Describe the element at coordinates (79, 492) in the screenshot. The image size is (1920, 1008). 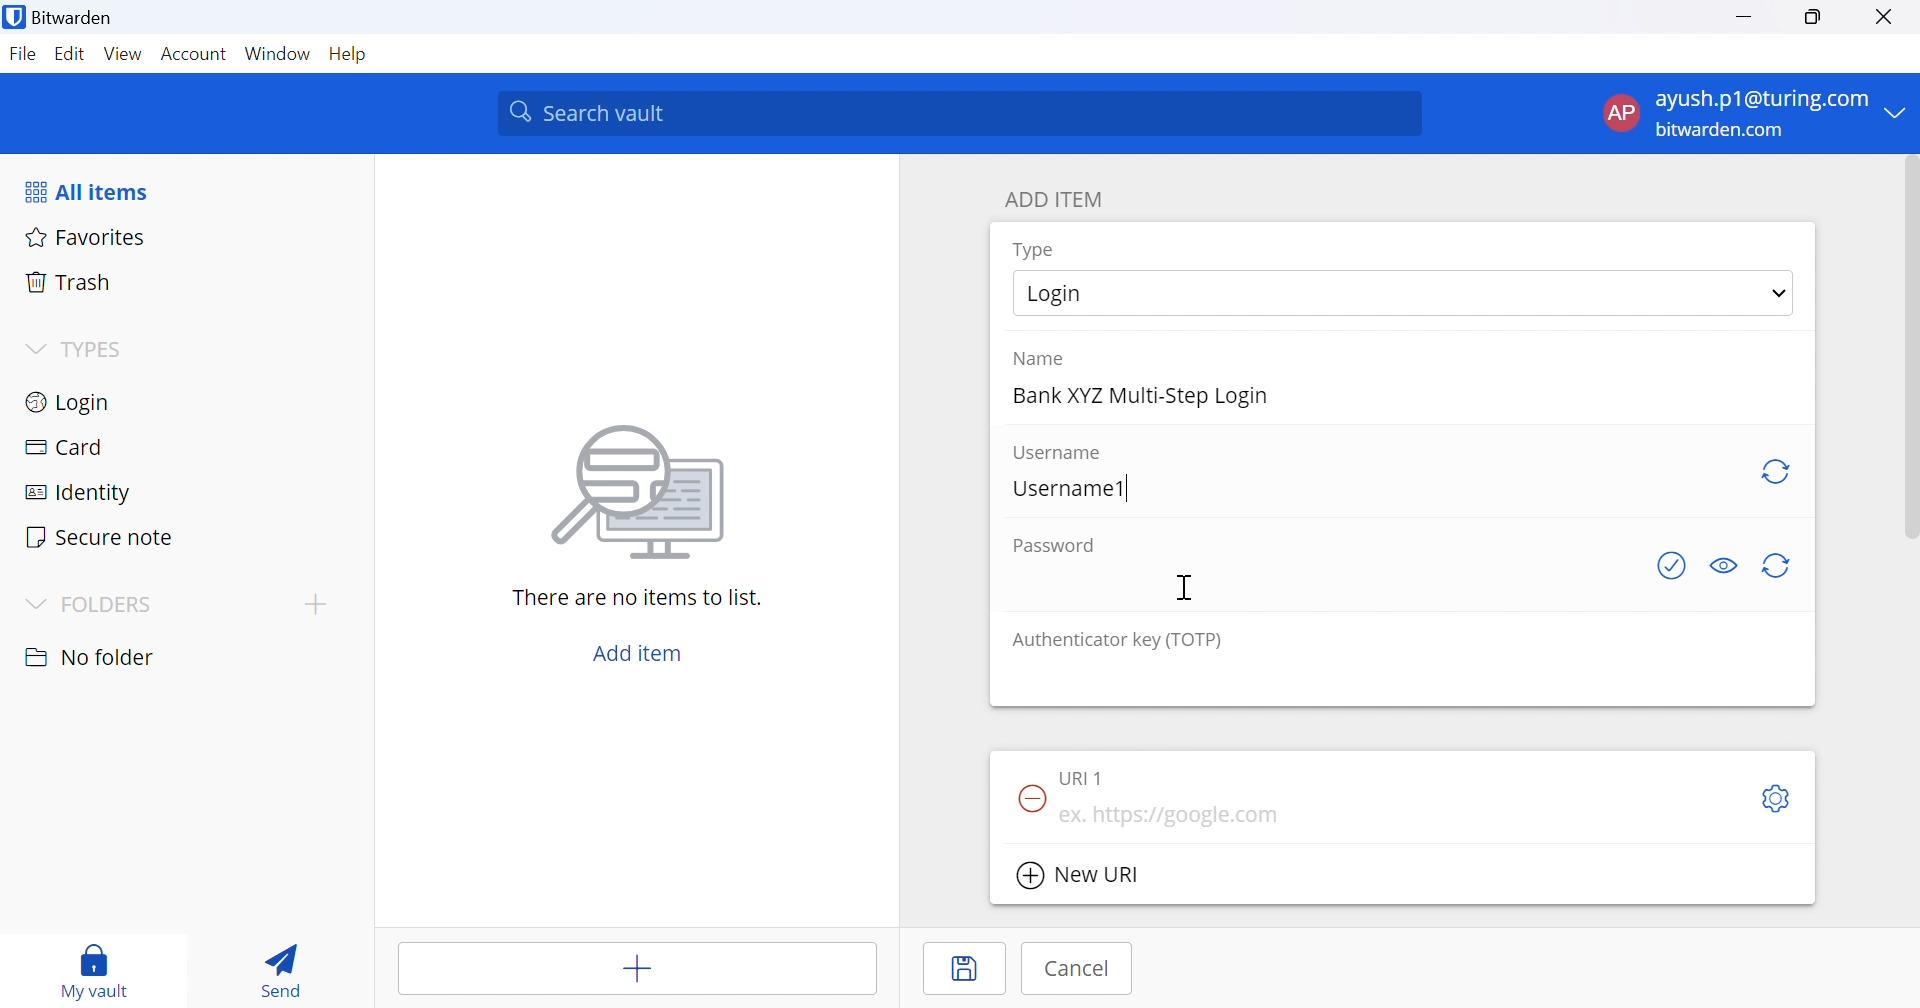
I see `Identity` at that location.